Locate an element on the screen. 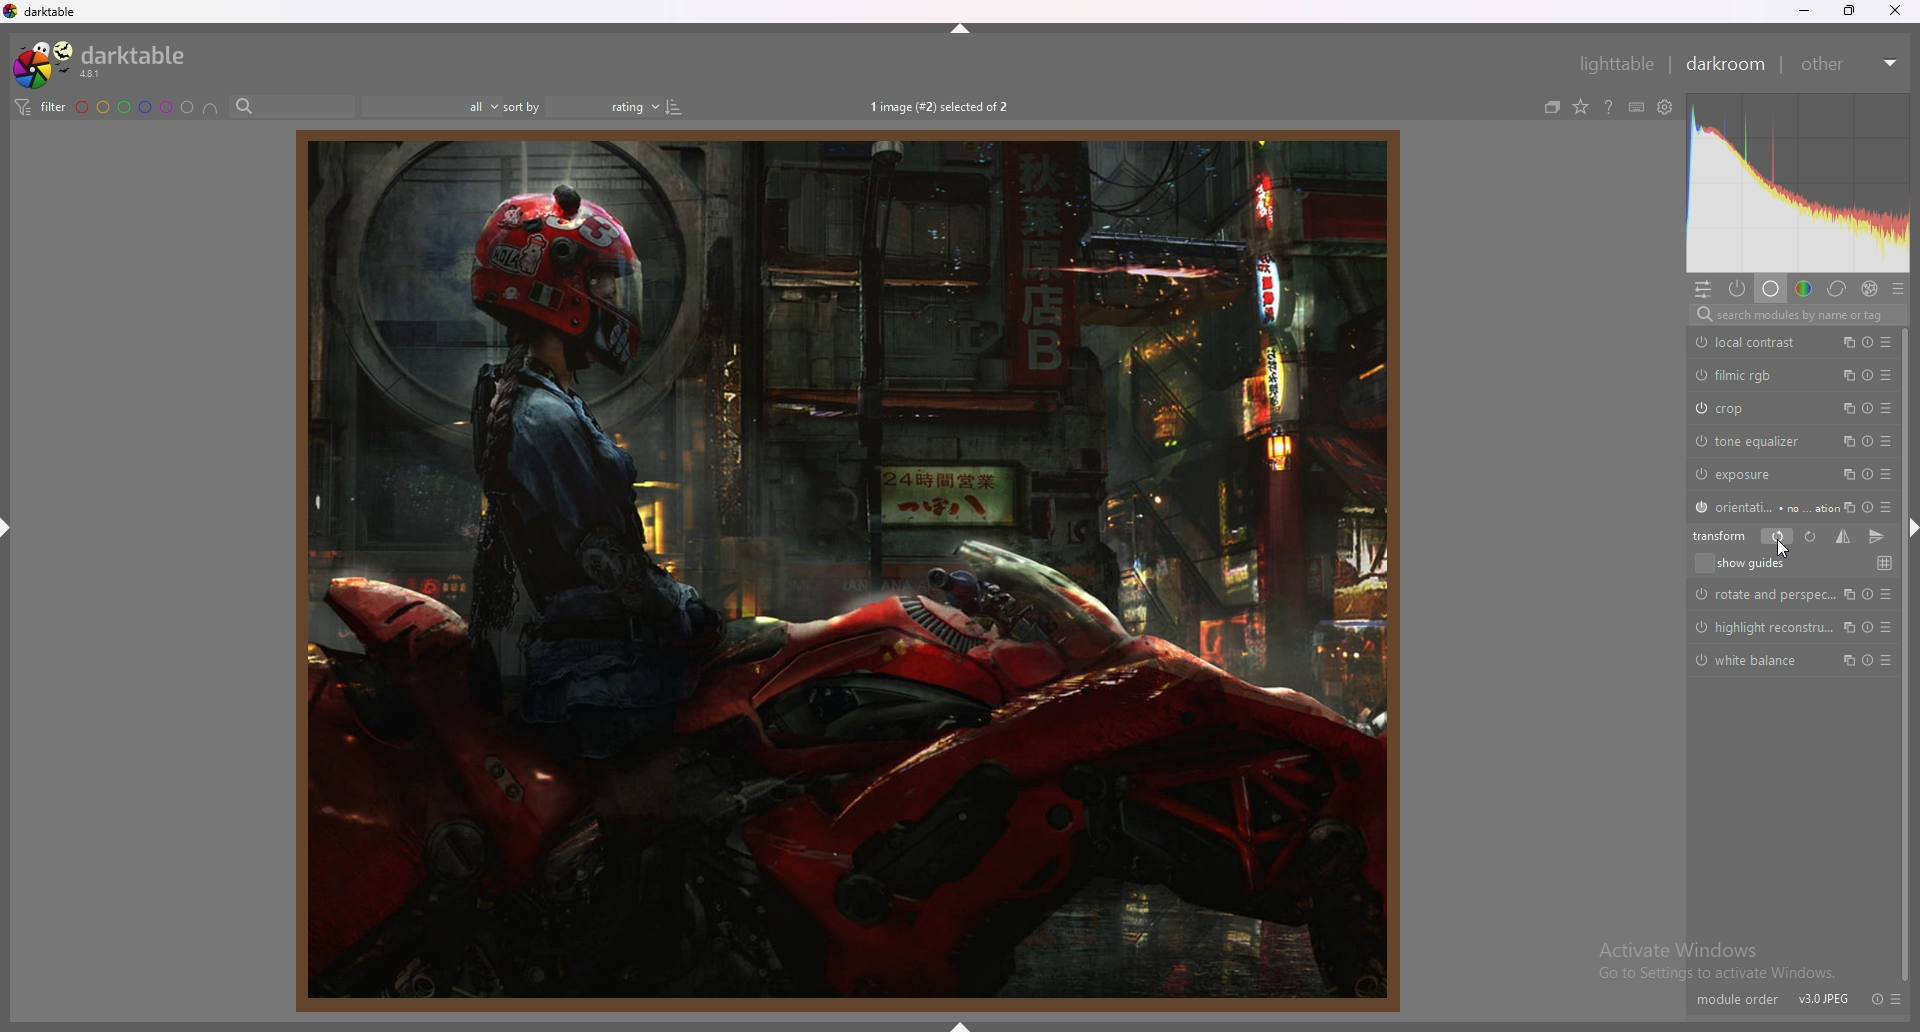 The image size is (1920, 1032). resize is located at coordinates (1847, 10).